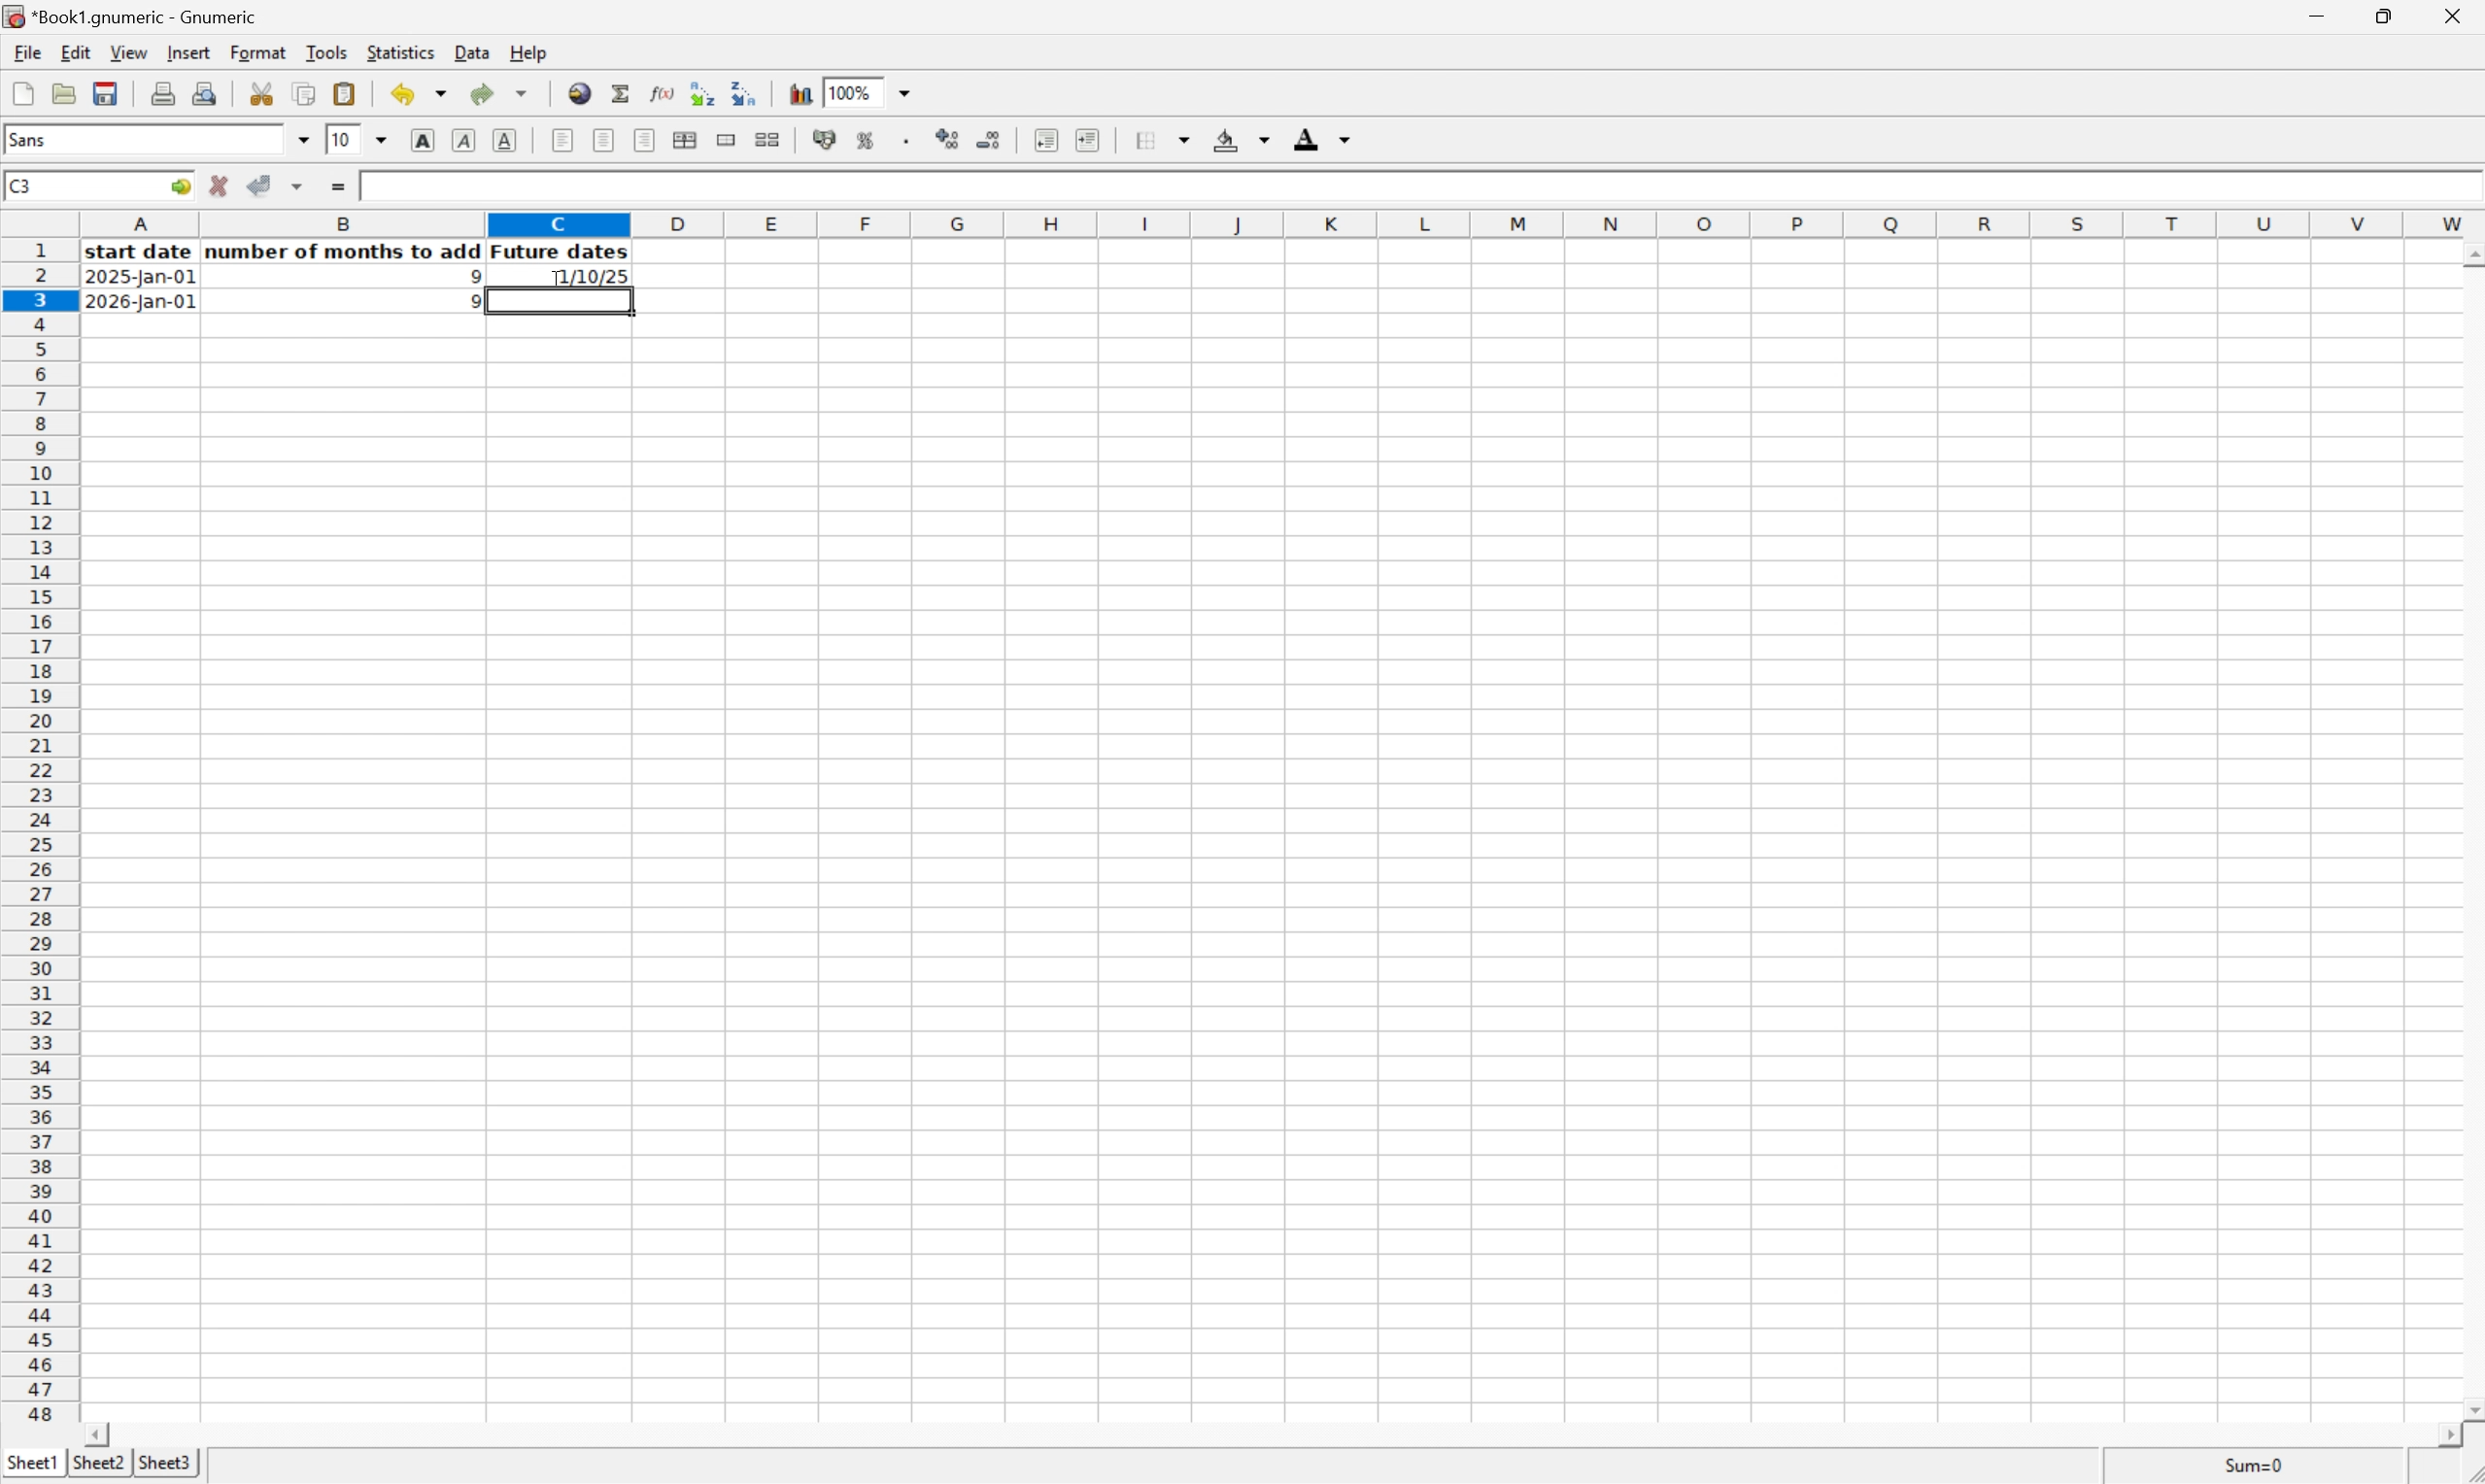  What do you see at coordinates (424, 141) in the screenshot?
I see `Bold` at bounding box center [424, 141].